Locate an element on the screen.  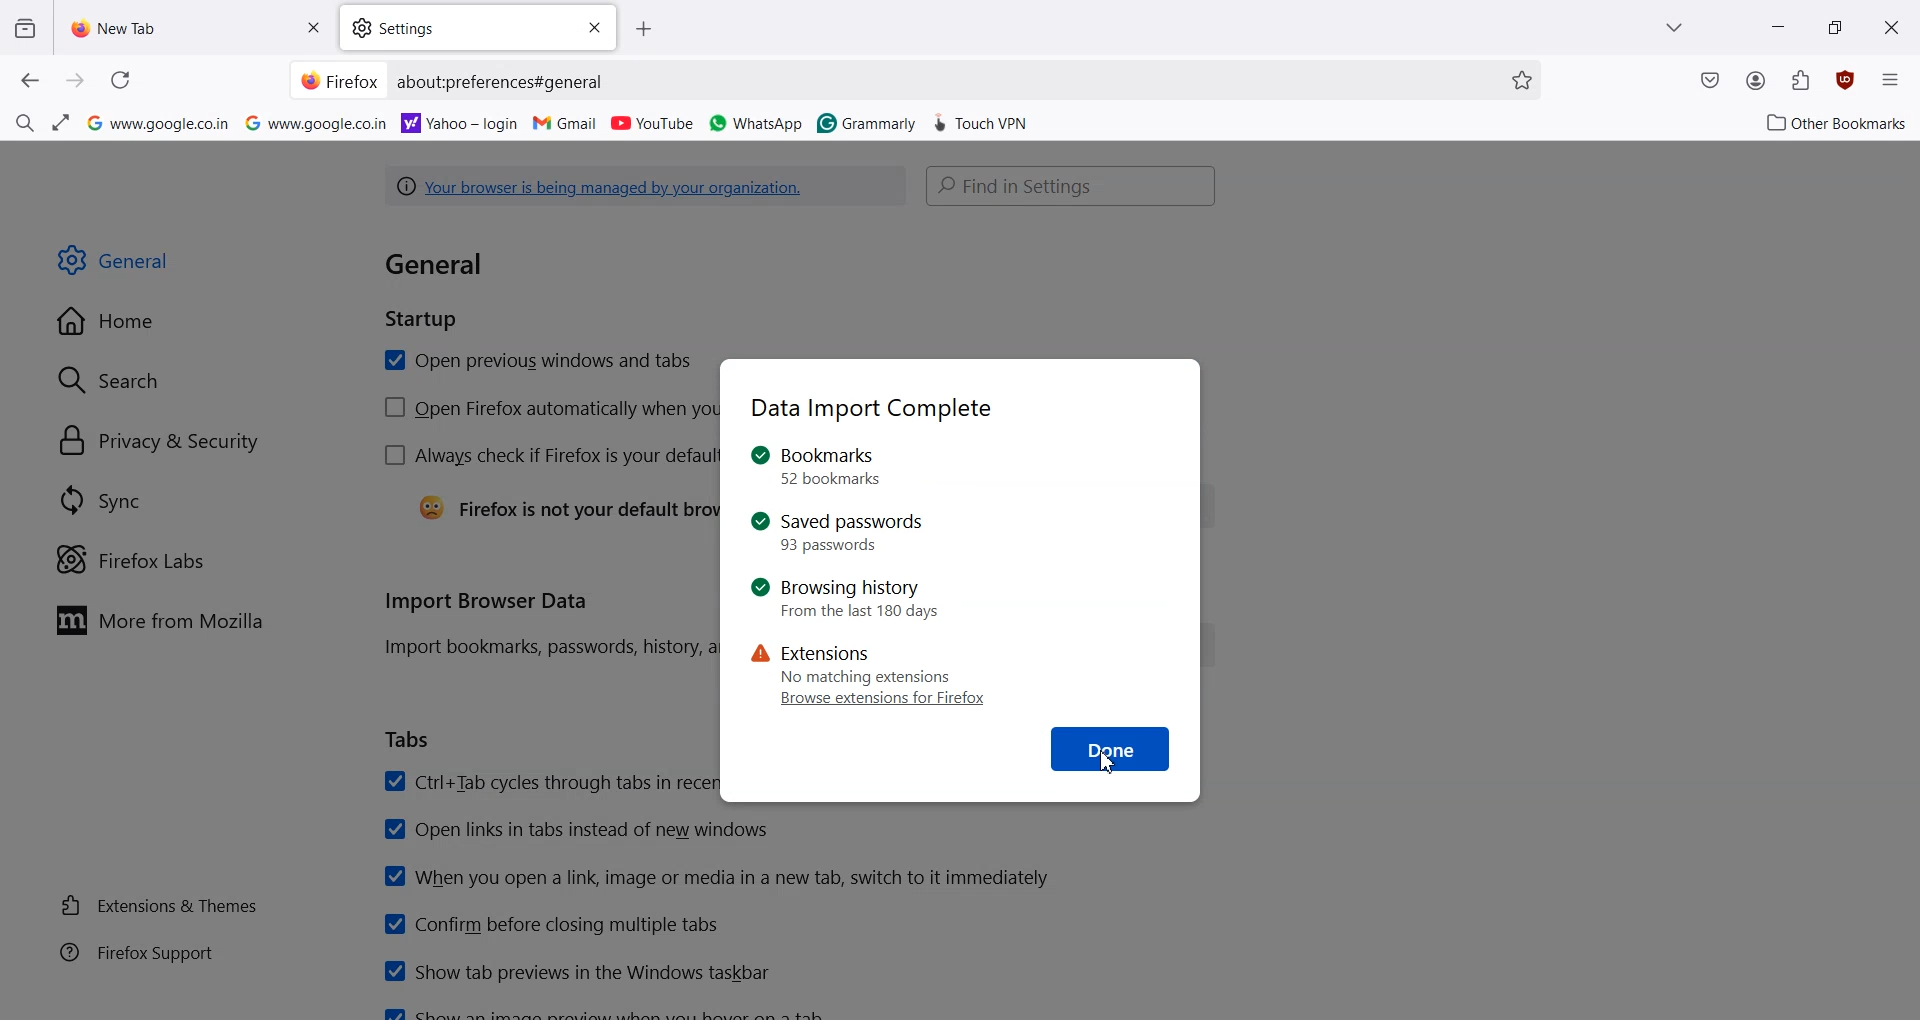
List all tab is located at coordinates (1676, 27).